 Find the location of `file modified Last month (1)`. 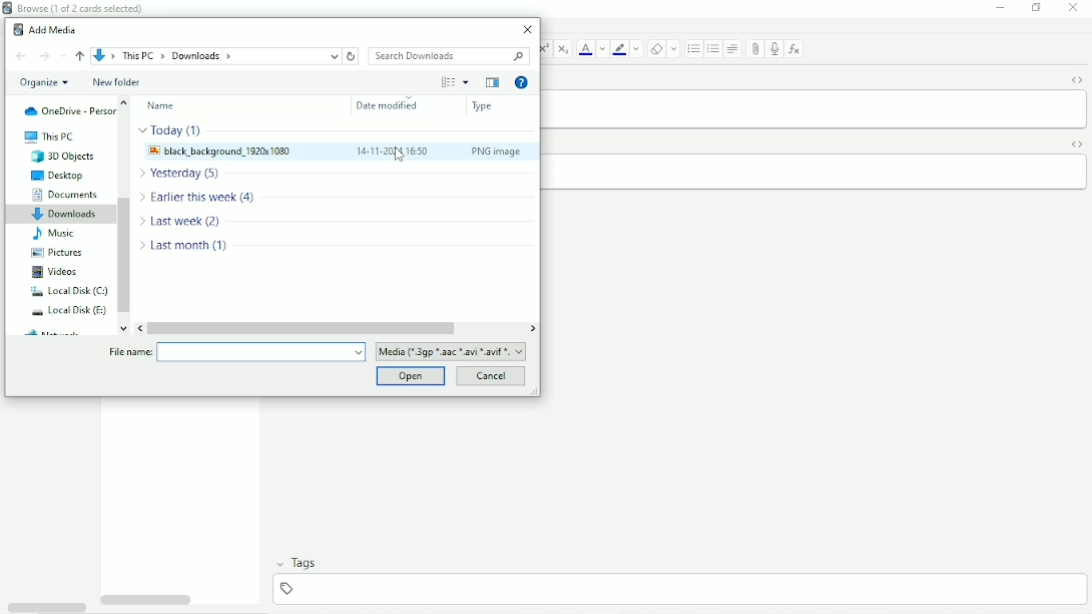

file modified Last month (1) is located at coordinates (184, 245).